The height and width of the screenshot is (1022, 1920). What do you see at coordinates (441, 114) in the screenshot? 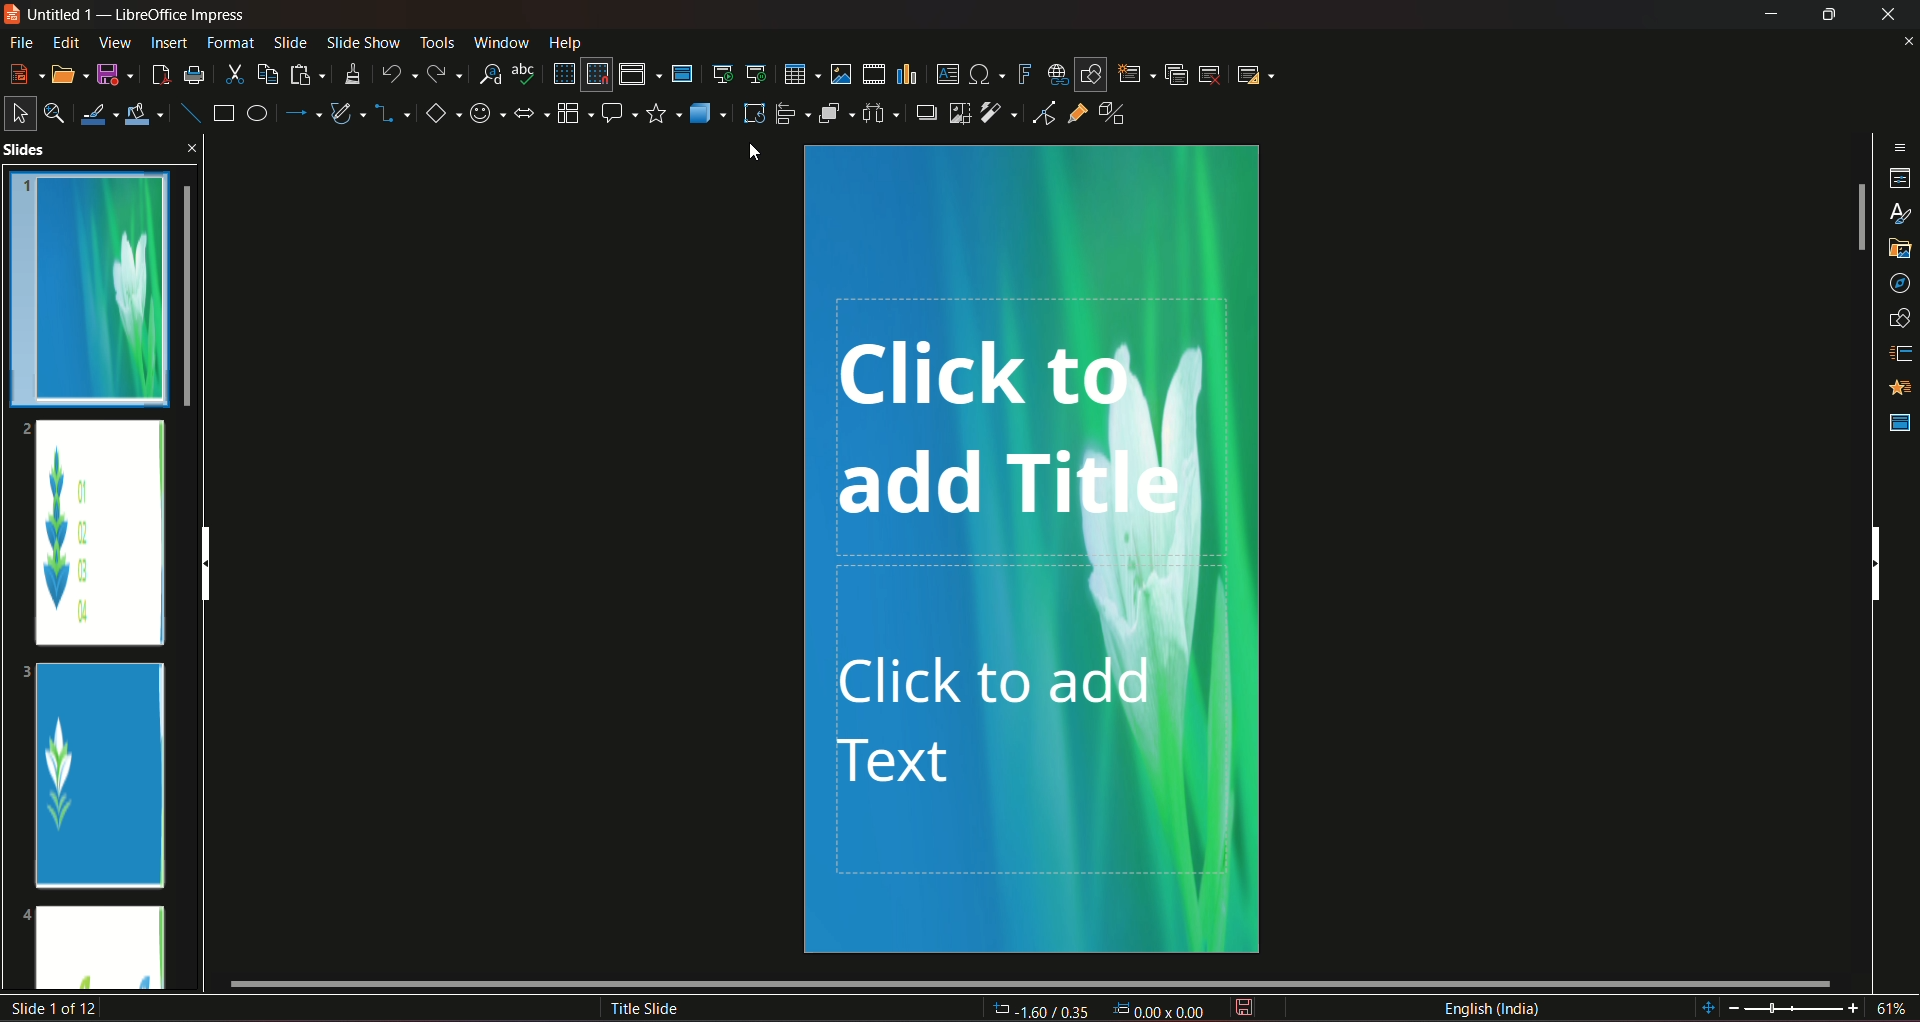
I see `basic shapes` at bounding box center [441, 114].